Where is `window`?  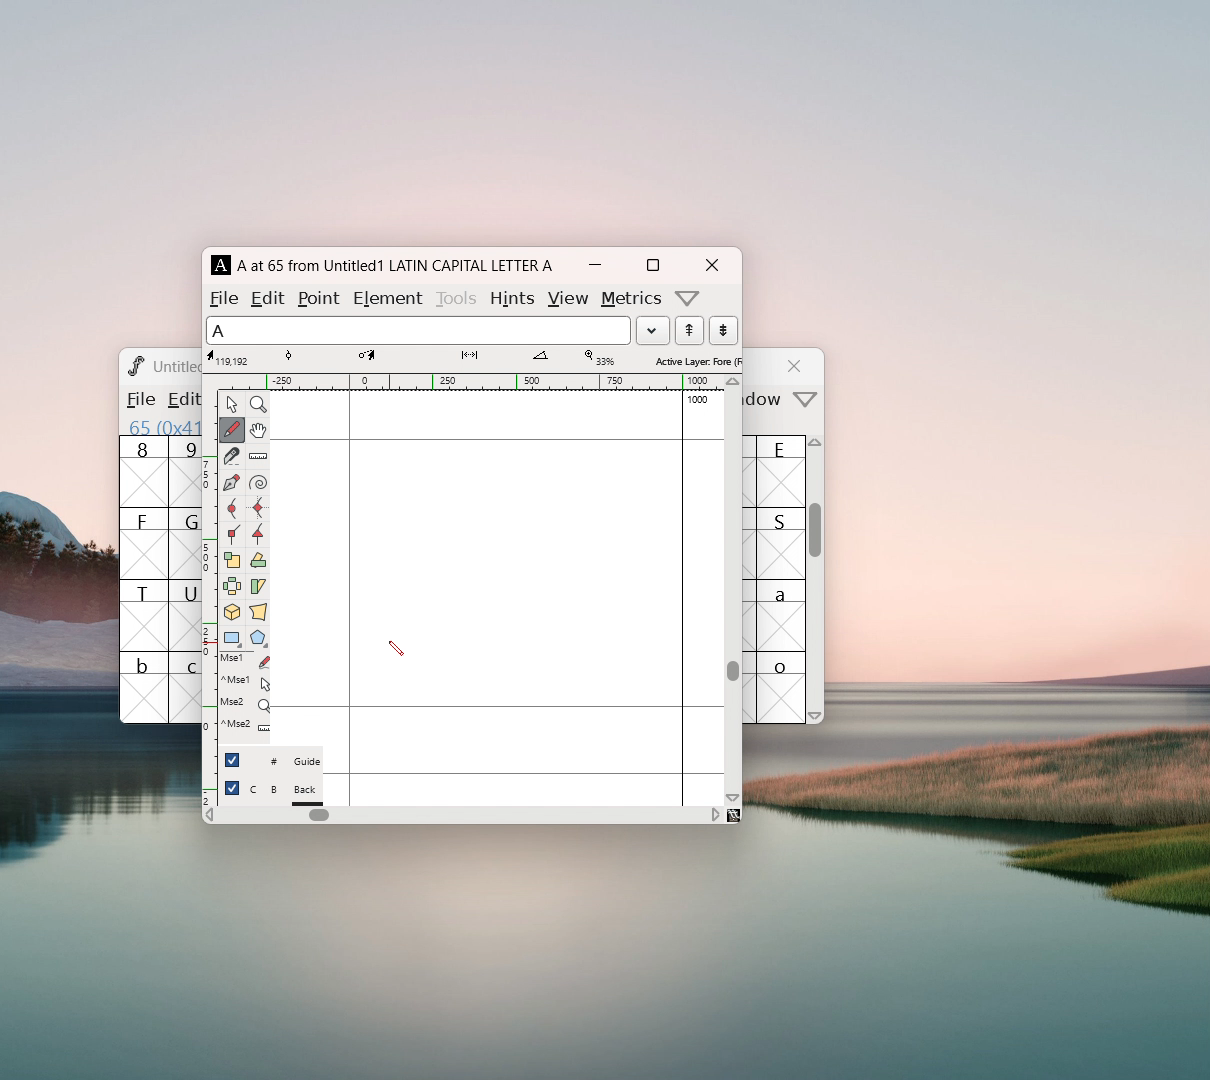 window is located at coordinates (766, 400).